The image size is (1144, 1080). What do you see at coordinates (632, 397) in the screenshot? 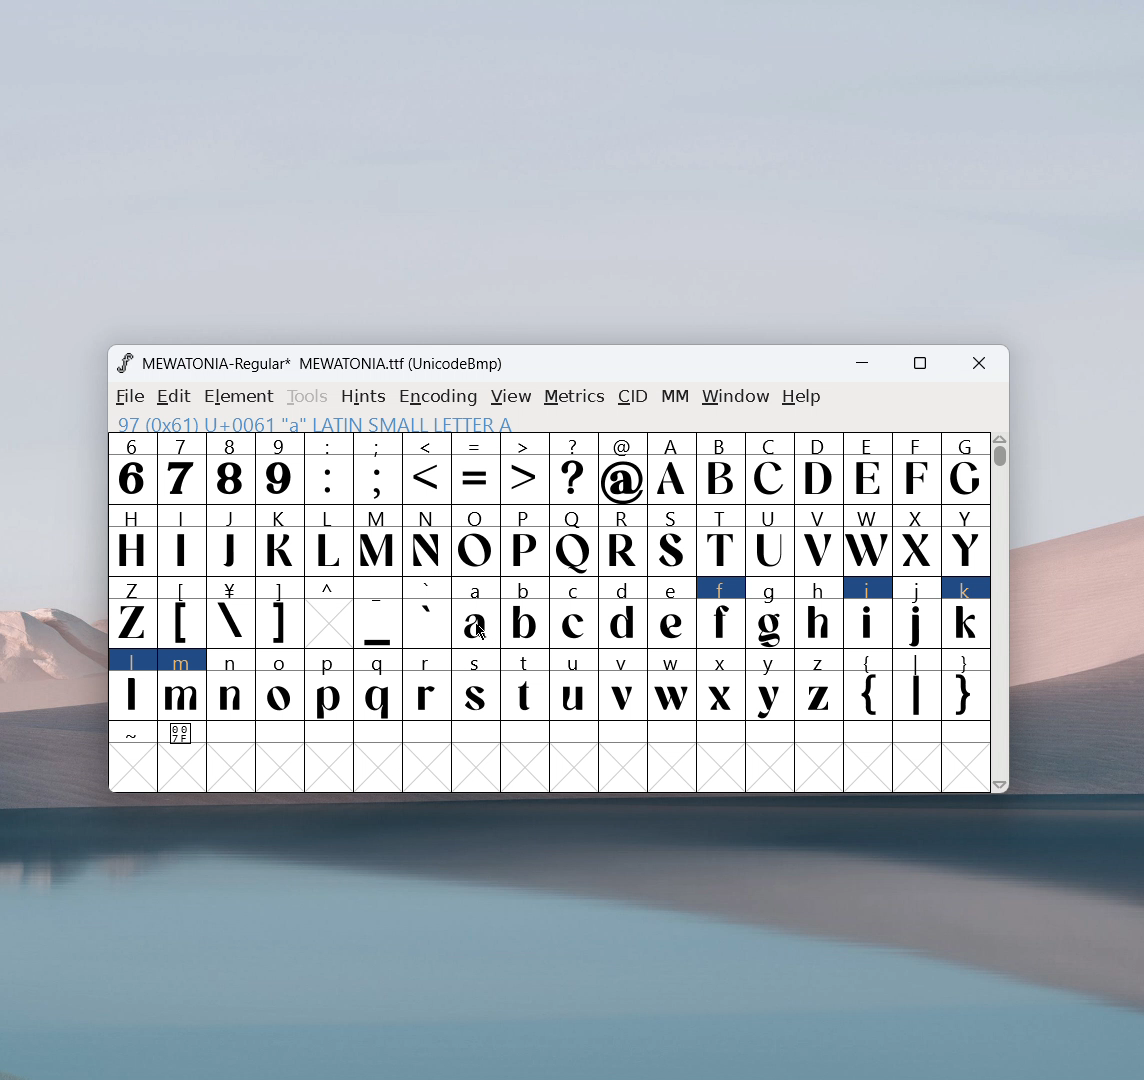
I see `cid` at bounding box center [632, 397].